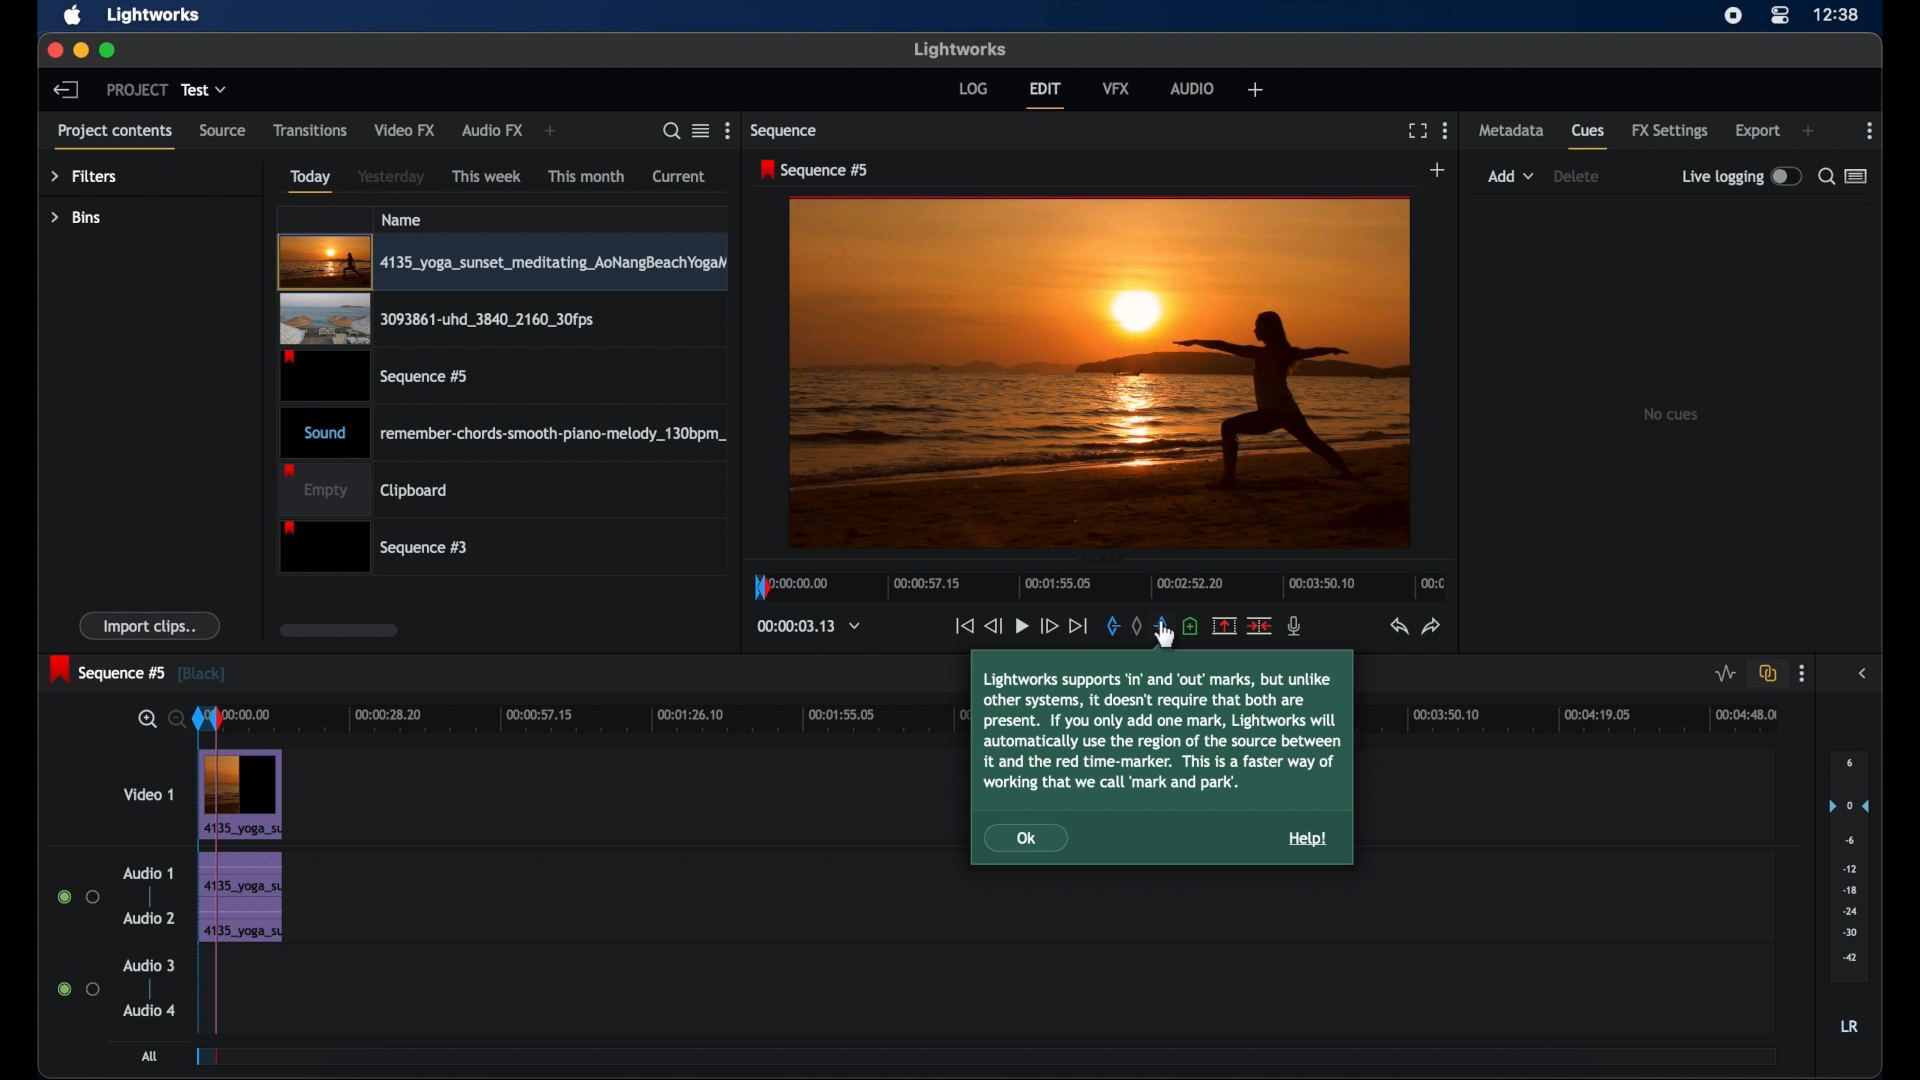 Image resolution: width=1920 pixels, height=1080 pixels. I want to click on in mark, so click(1111, 626).